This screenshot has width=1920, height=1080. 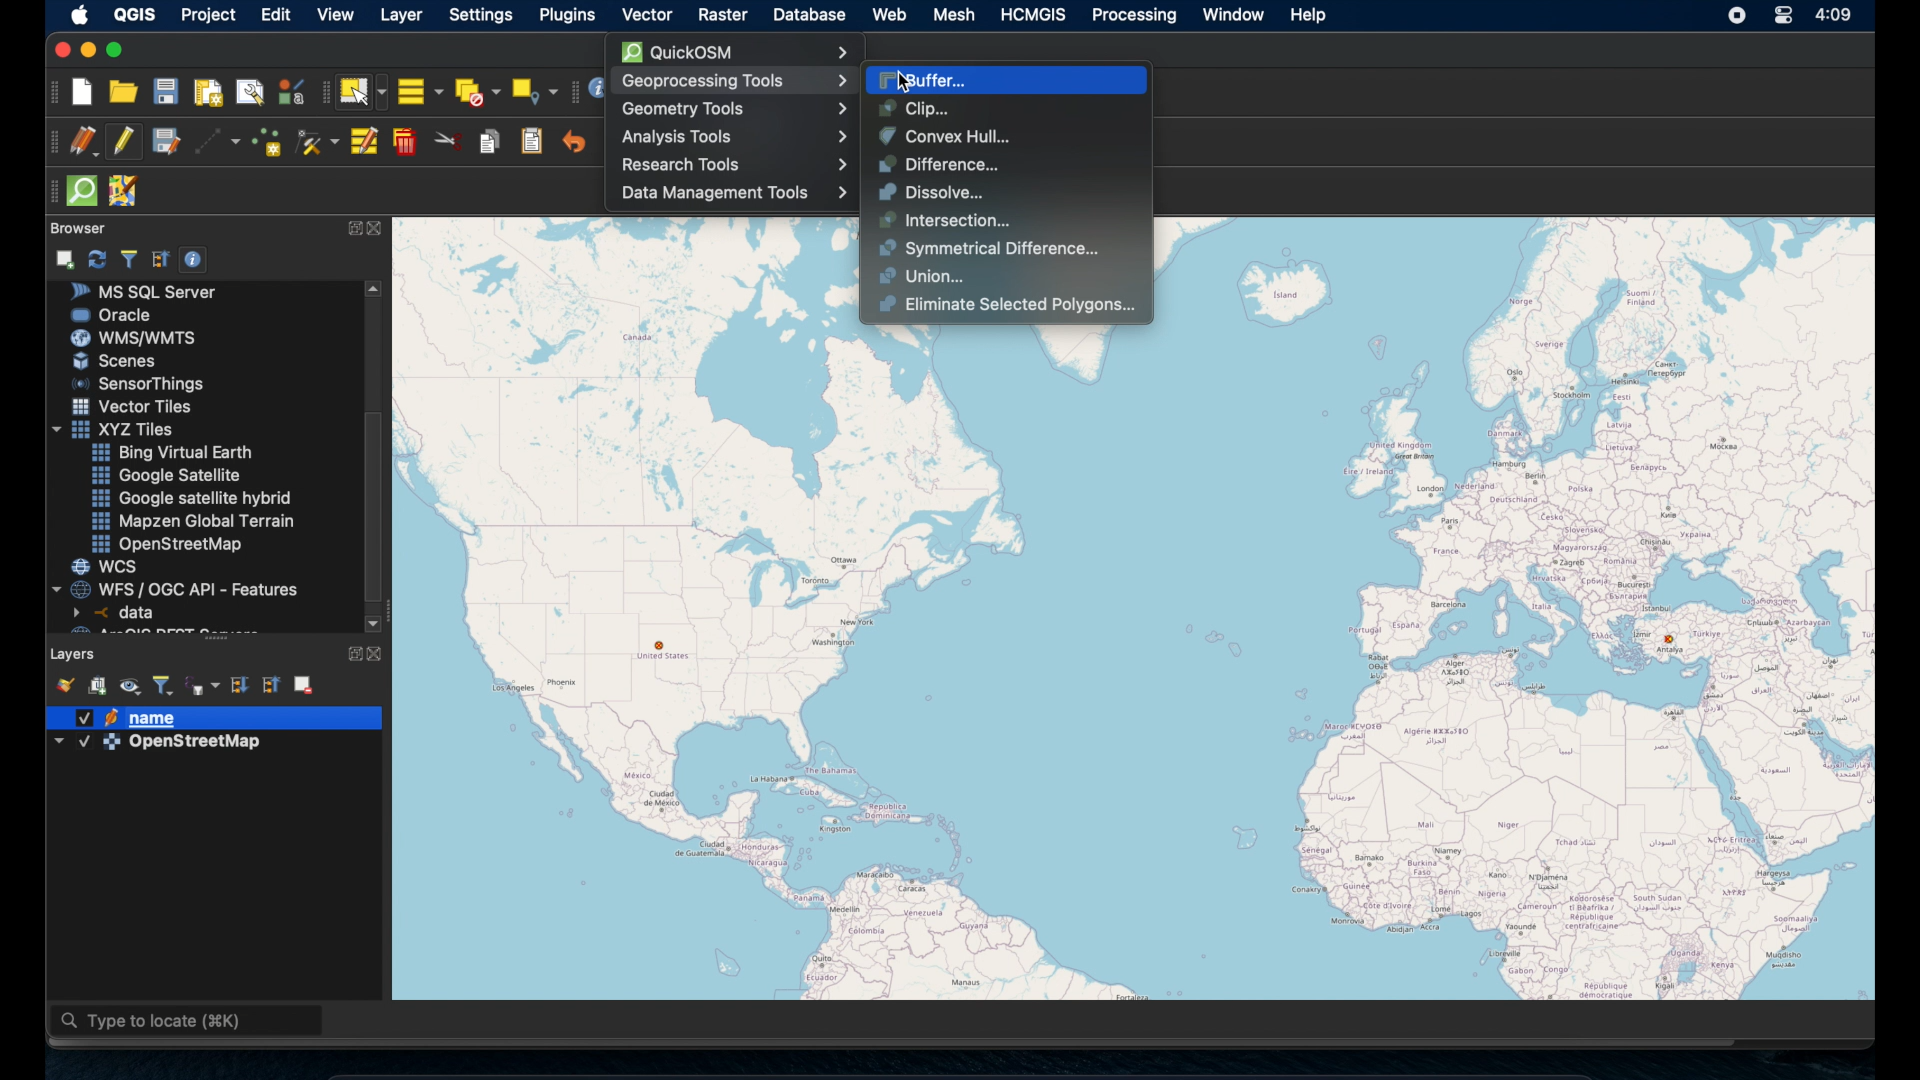 I want to click on Geometry Tools, so click(x=734, y=107).